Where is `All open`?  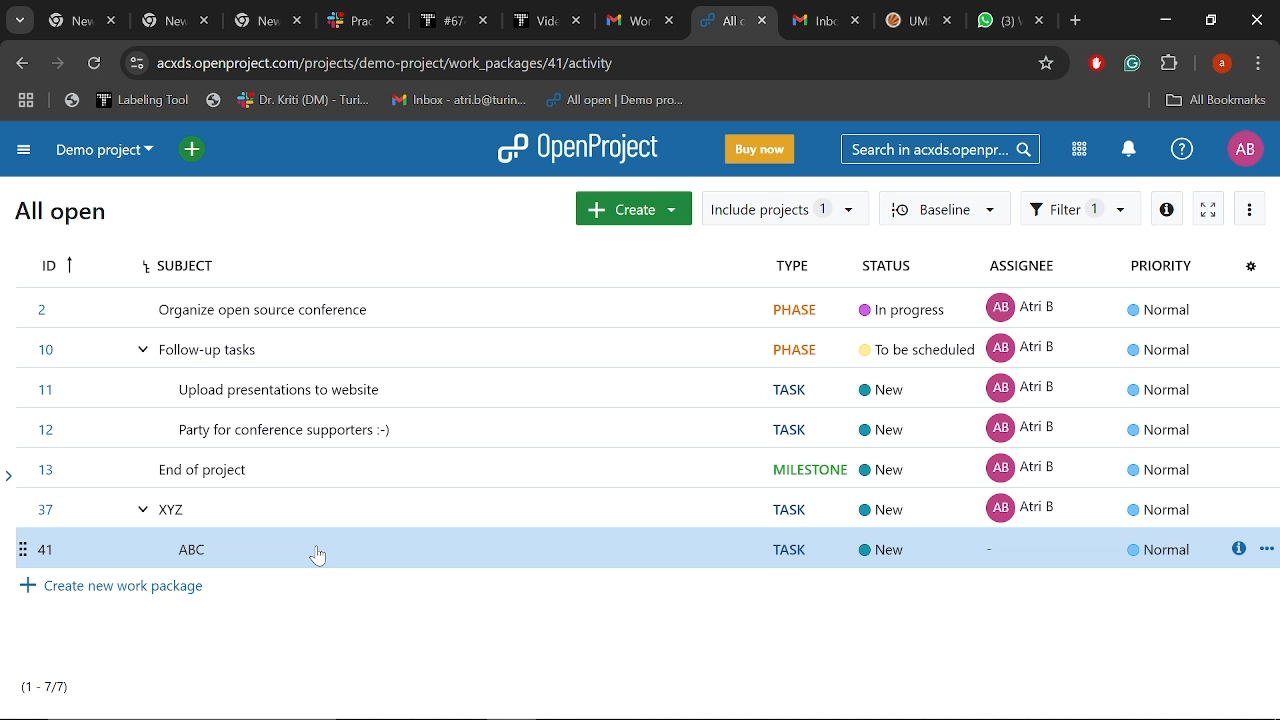
All open is located at coordinates (67, 214).